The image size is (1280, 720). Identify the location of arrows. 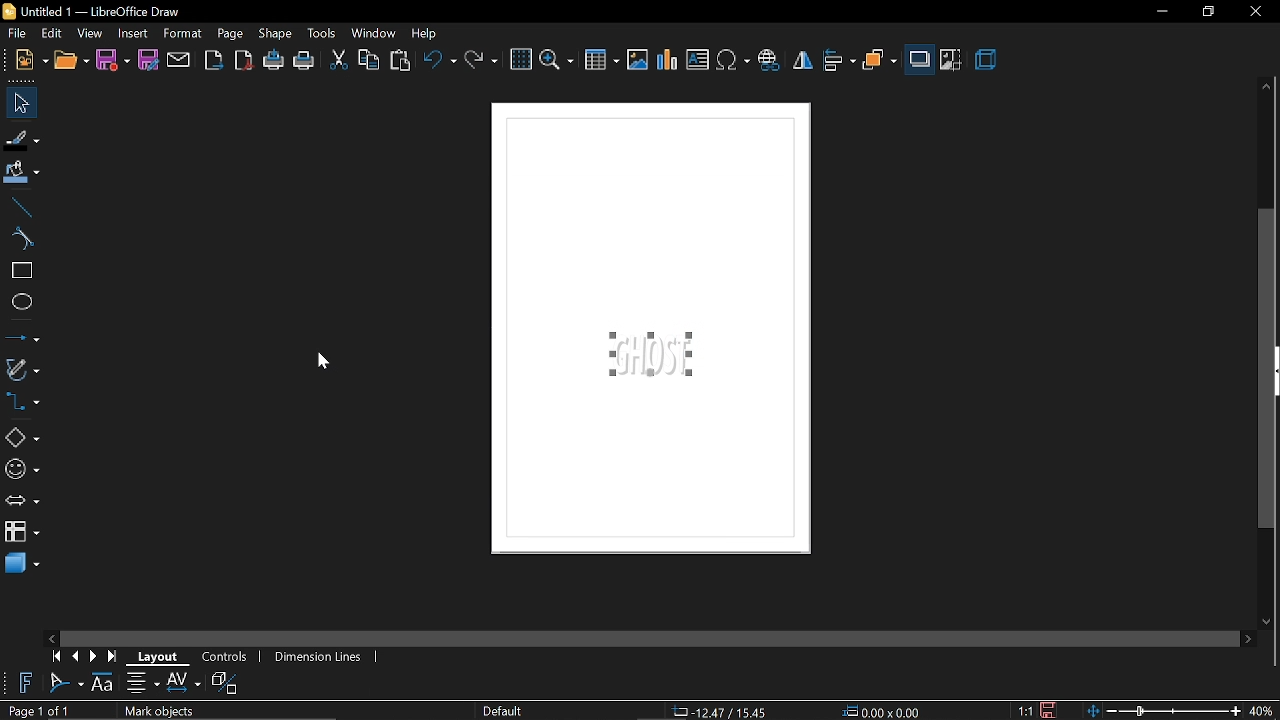
(22, 501).